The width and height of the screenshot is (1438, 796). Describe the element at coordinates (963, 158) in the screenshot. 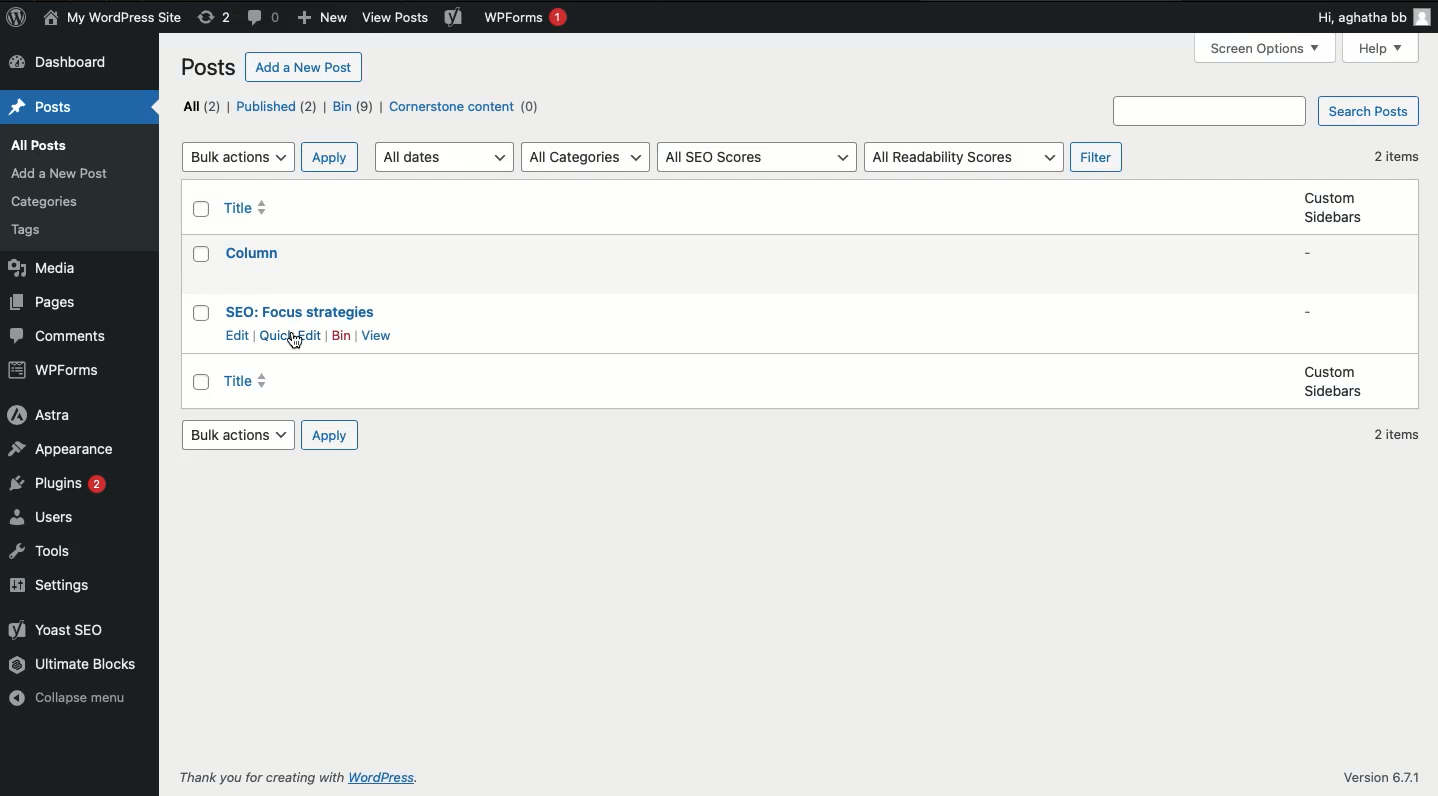

I see `All readability scores` at that location.